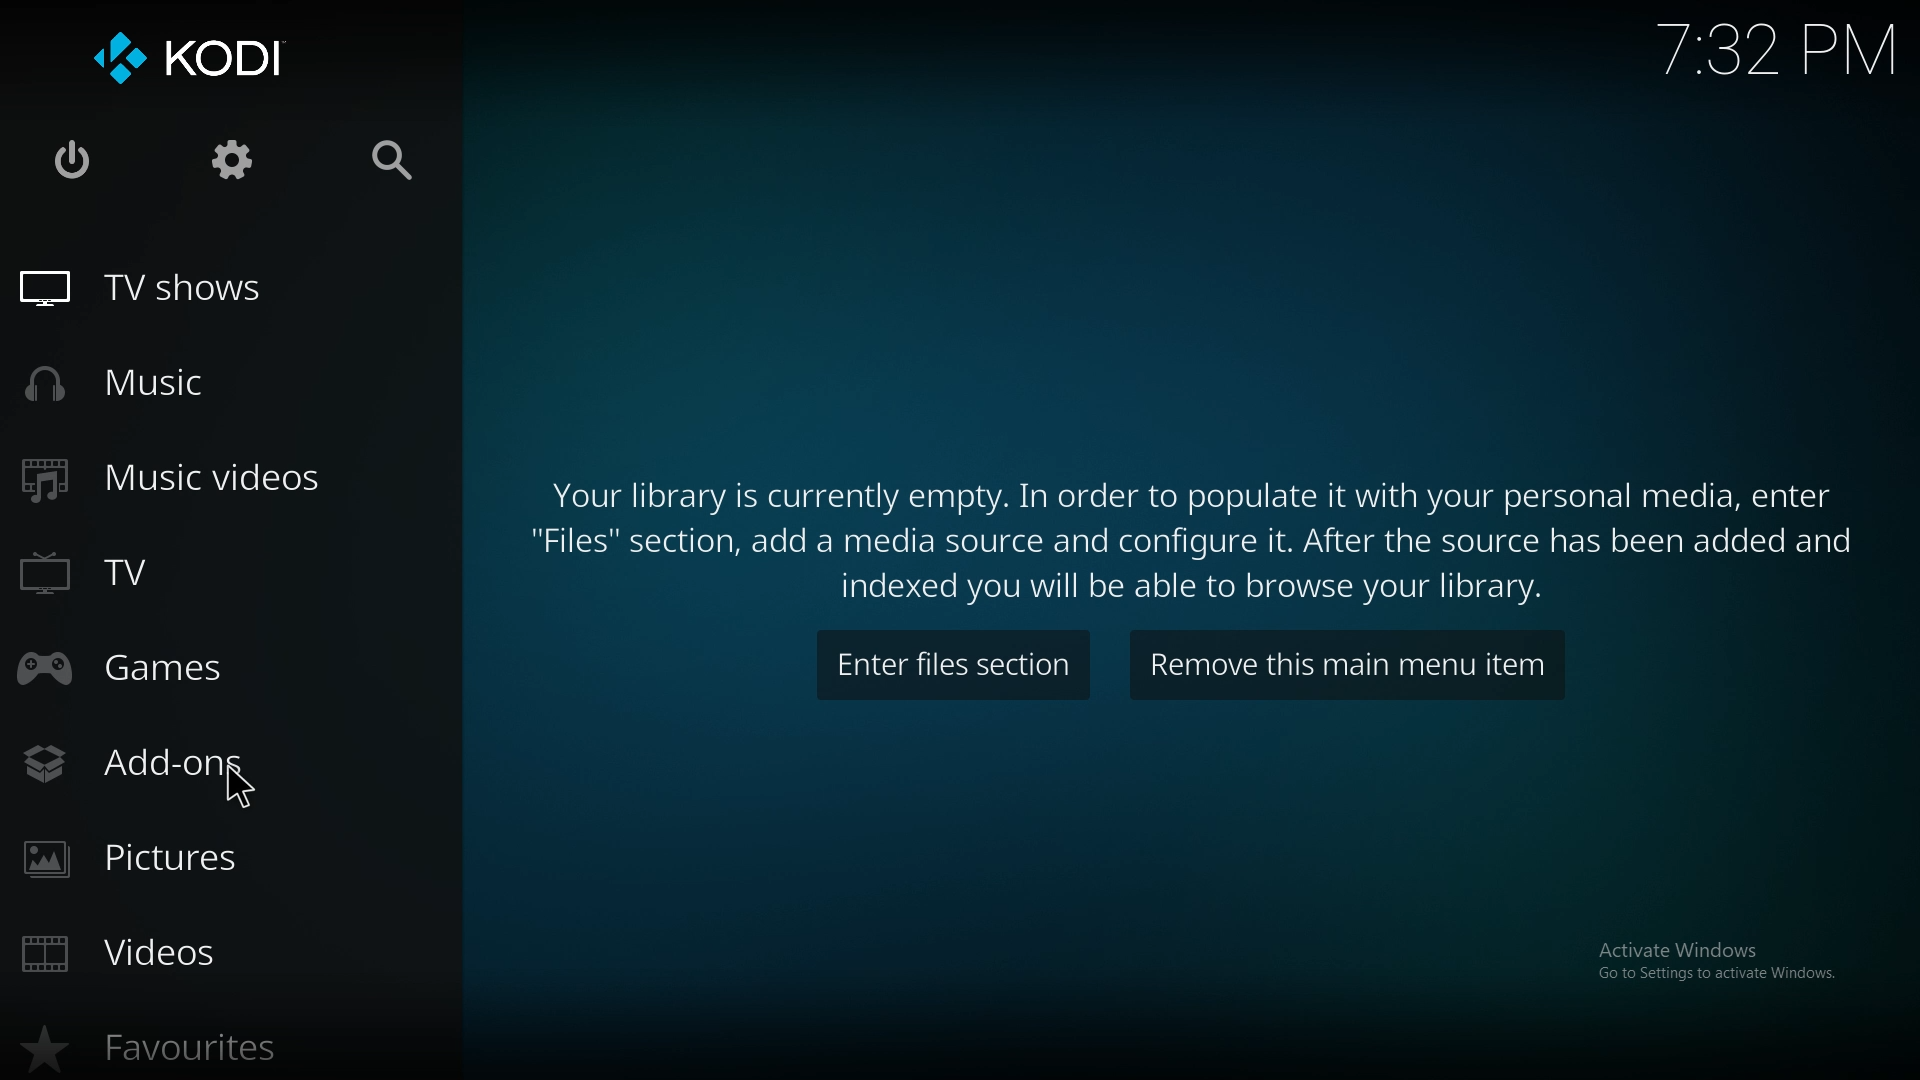 This screenshot has width=1920, height=1080. What do you see at coordinates (187, 859) in the screenshot?
I see `pictures` at bounding box center [187, 859].